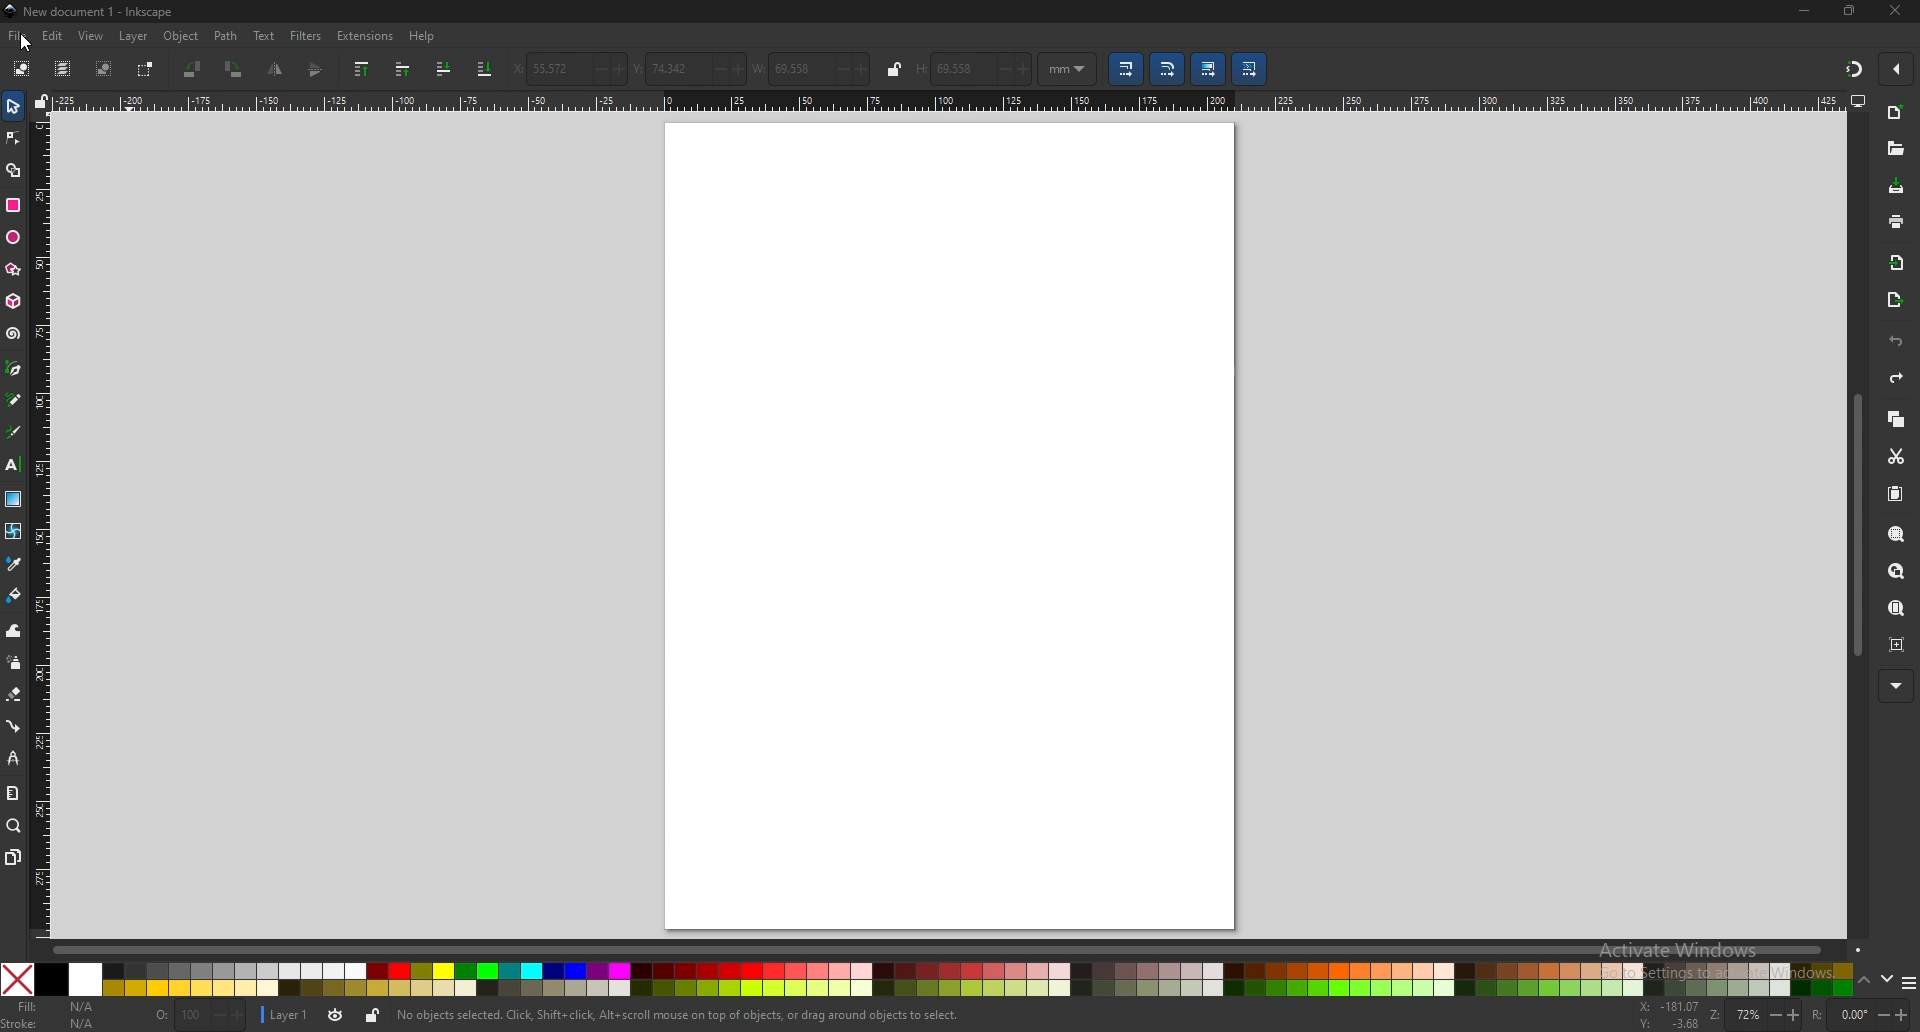 This screenshot has height=1032, width=1920. What do you see at coordinates (1858, 526) in the screenshot?
I see `scroll bar` at bounding box center [1858, 526].